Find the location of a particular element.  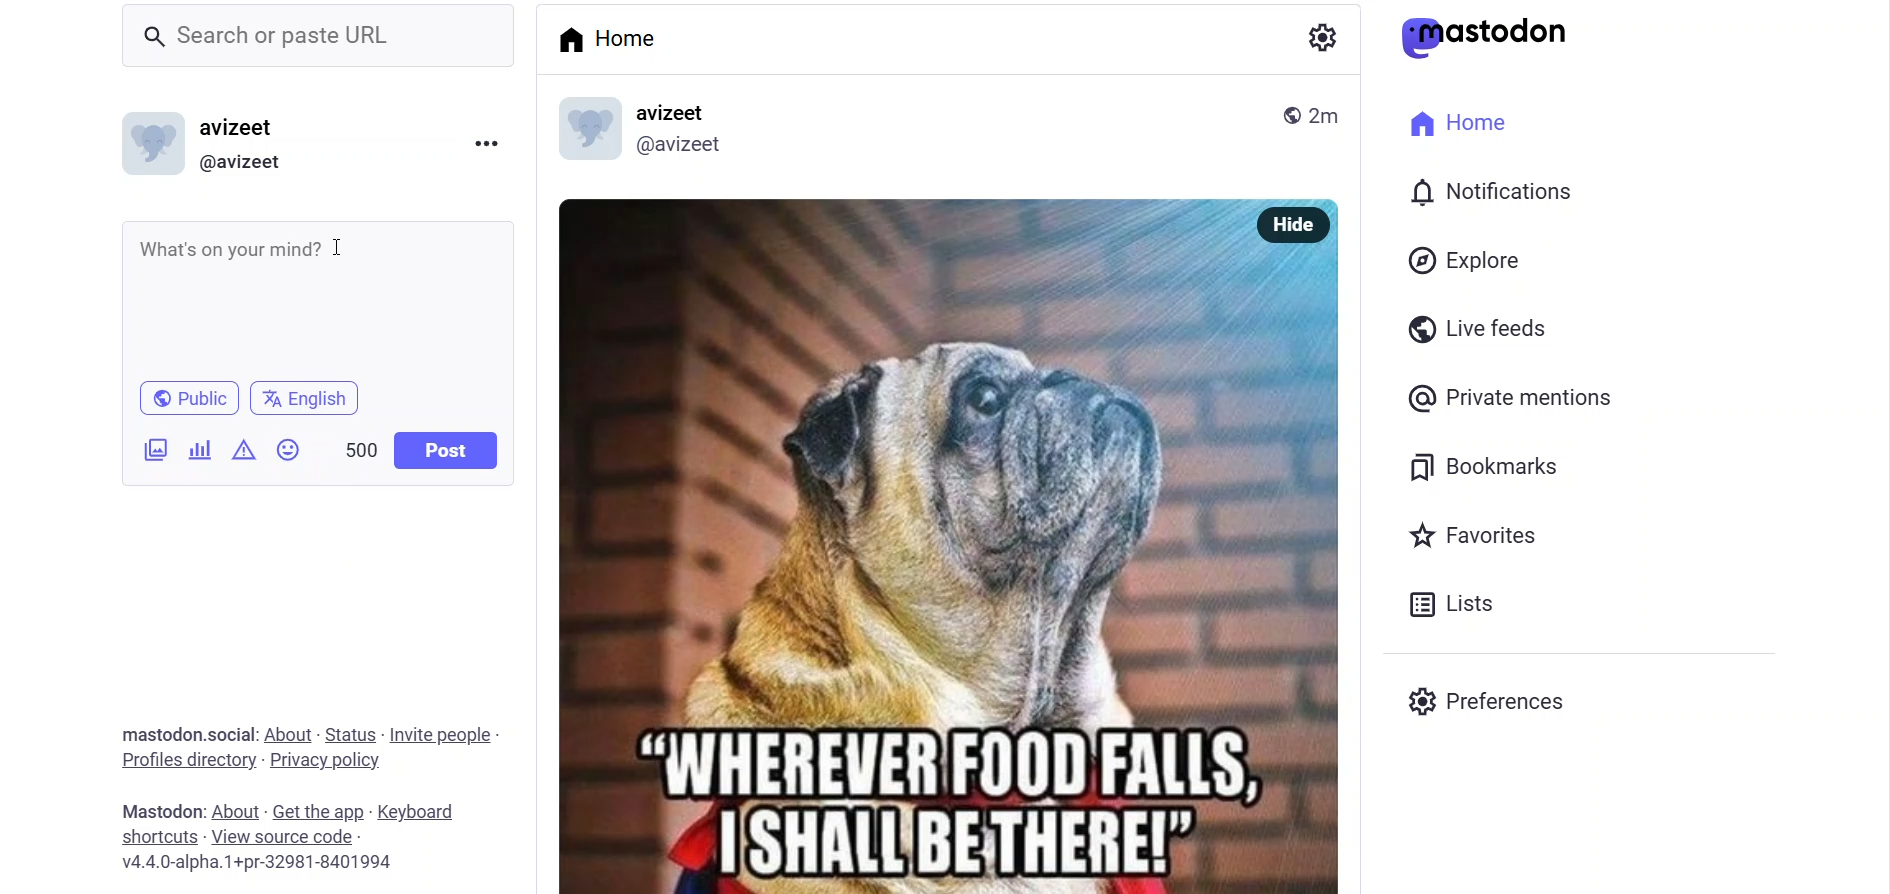

mastodon is located at coordinates (161, 809).